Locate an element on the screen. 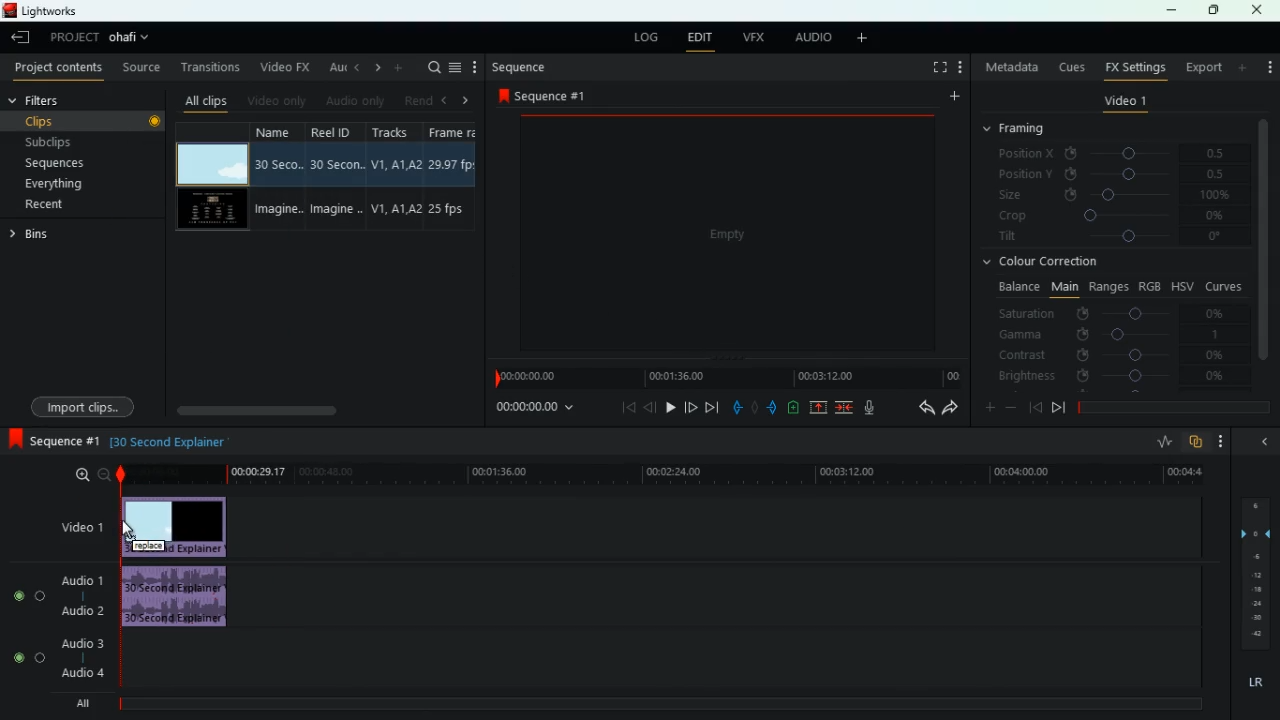  project is located at coordinates (74, 37).